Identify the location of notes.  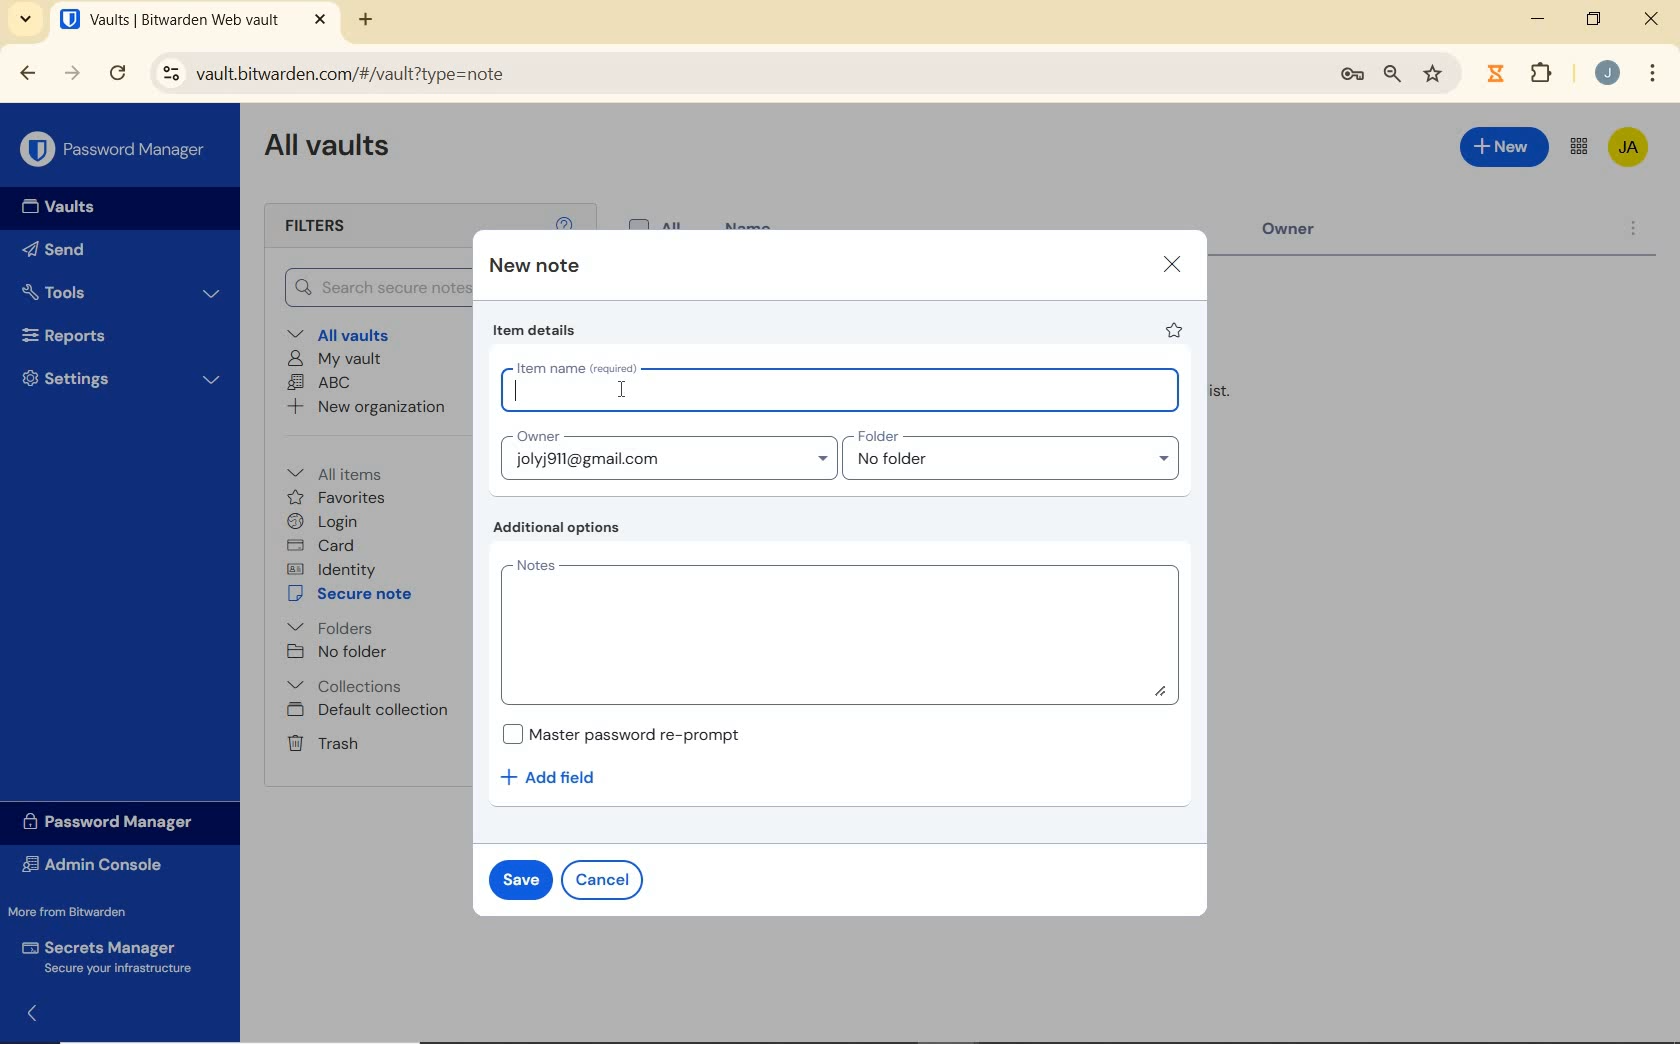
(838, 629).